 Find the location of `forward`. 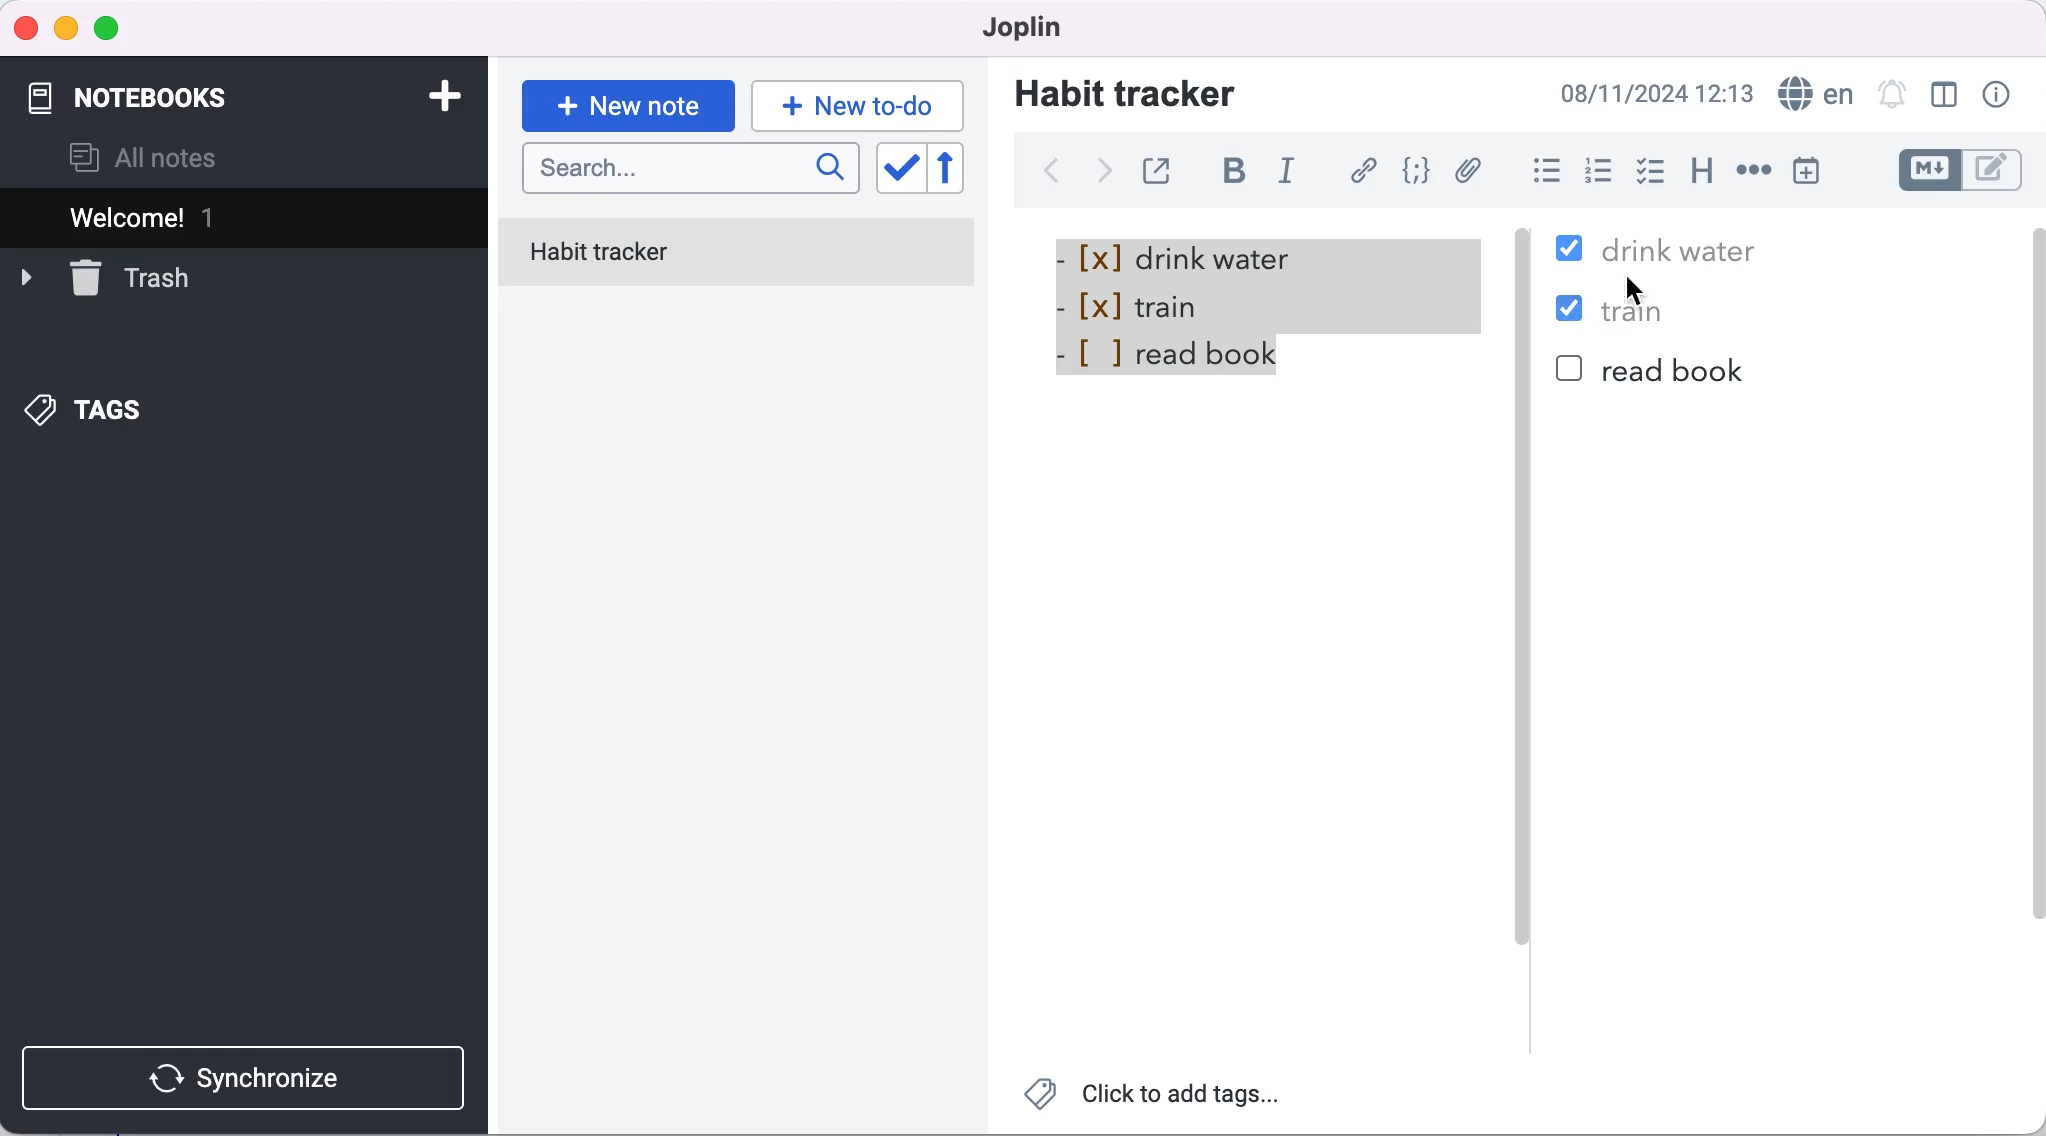

forward is located at coordinates (1100, 177).